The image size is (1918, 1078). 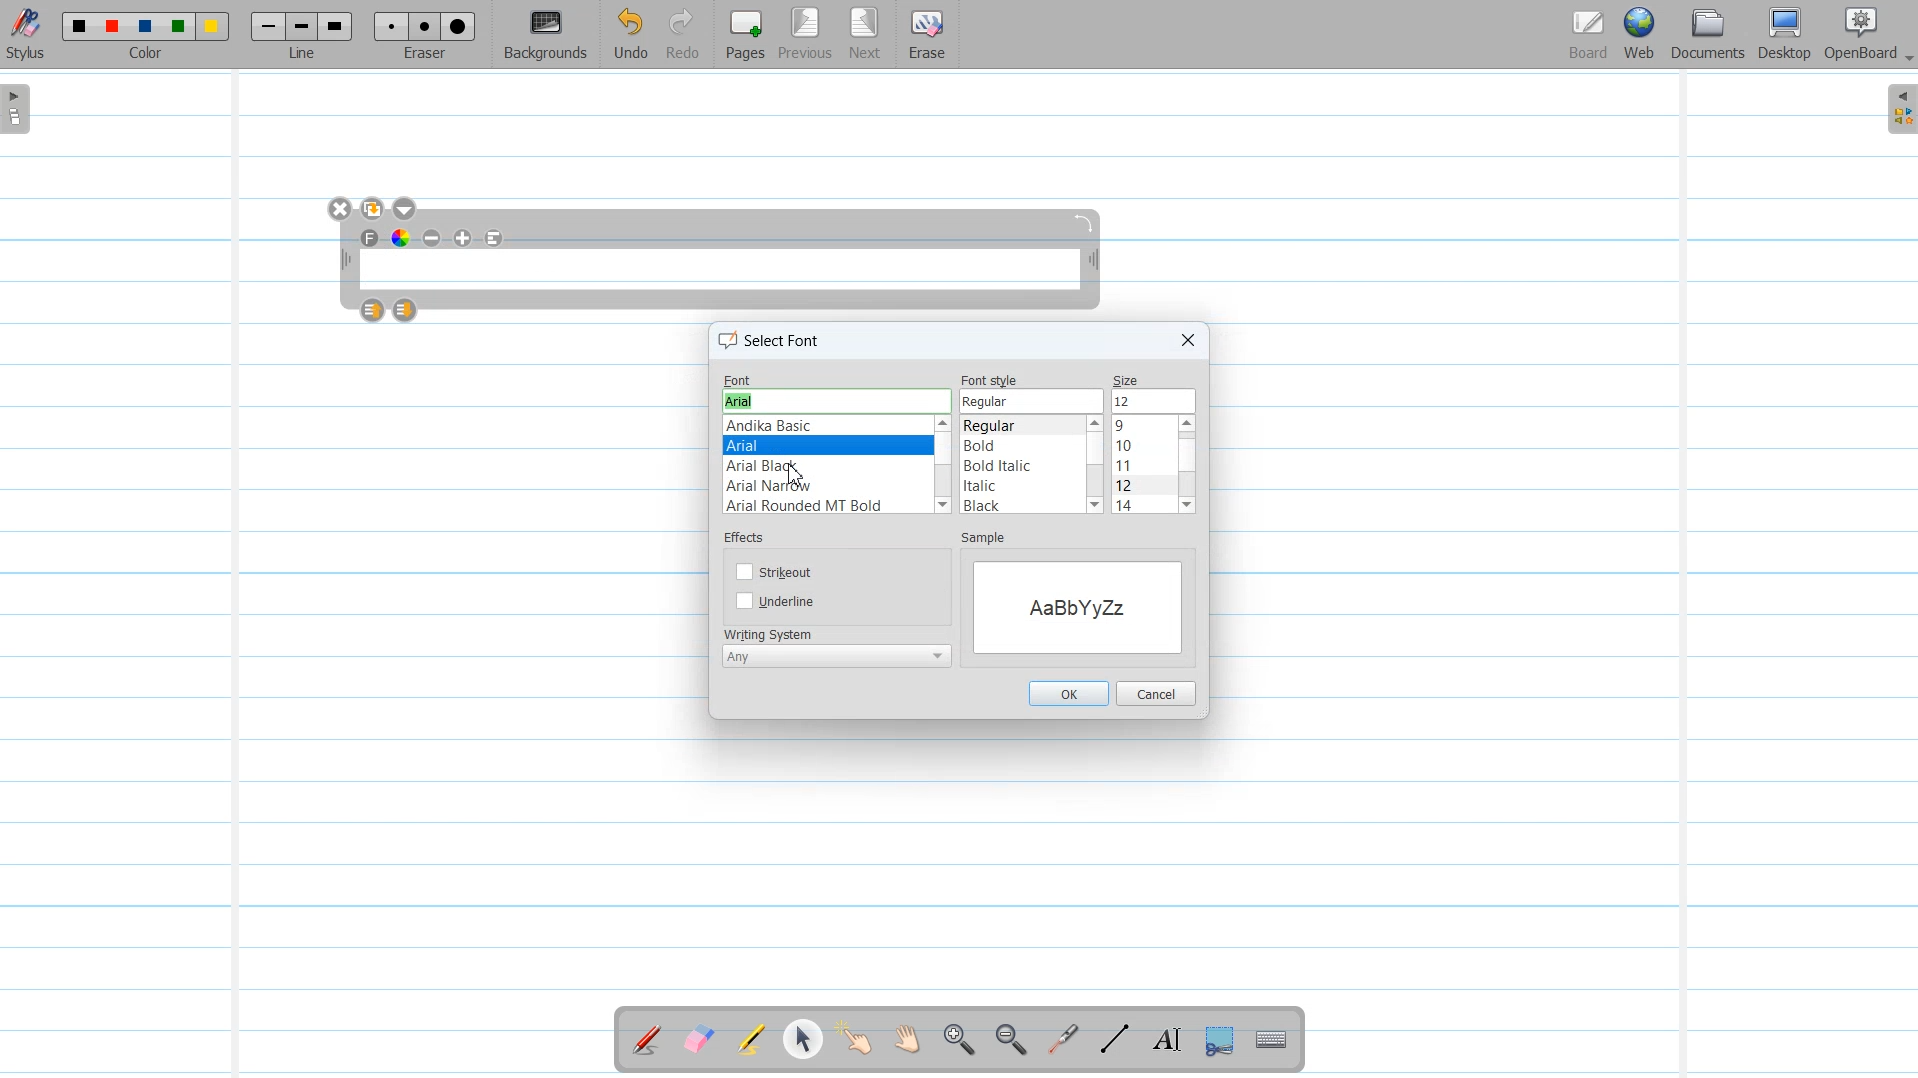 I want to click on Select and modify Object, so click(x=803, y=1039).